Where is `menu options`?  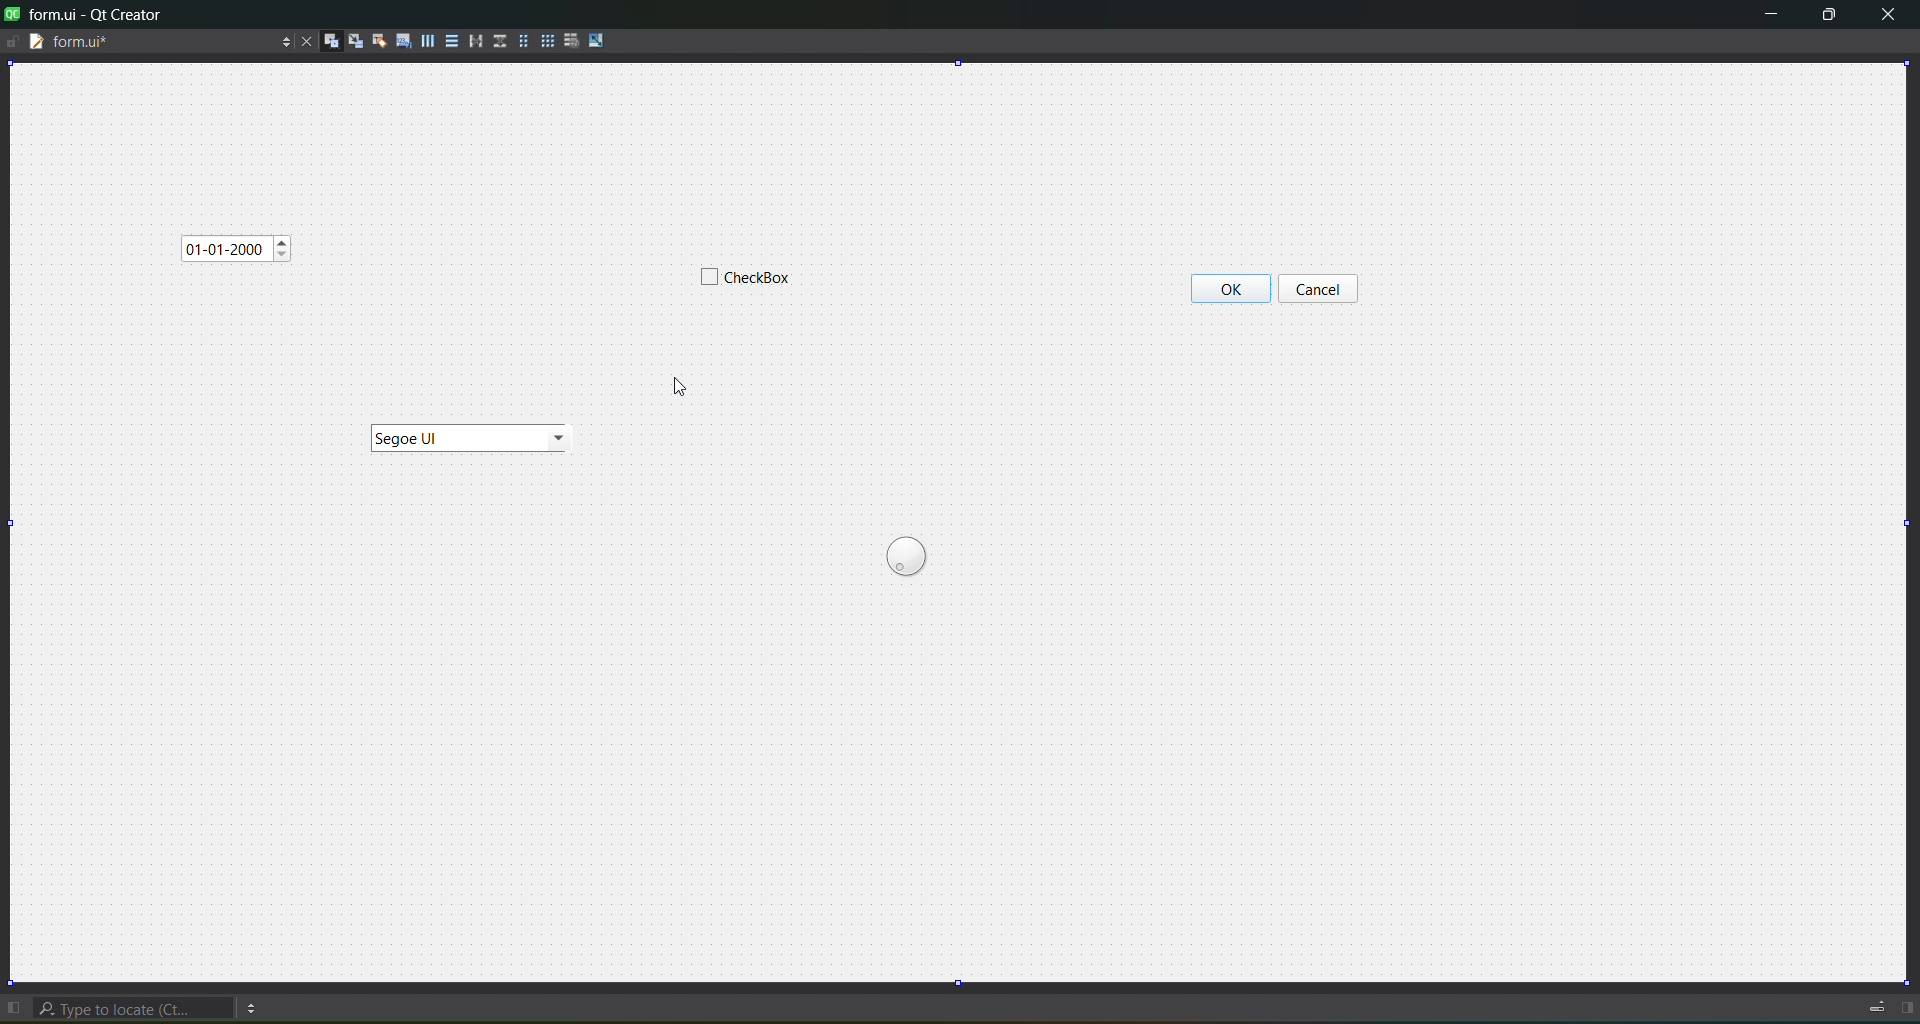
menu options is located at coordinates (256, 1005).